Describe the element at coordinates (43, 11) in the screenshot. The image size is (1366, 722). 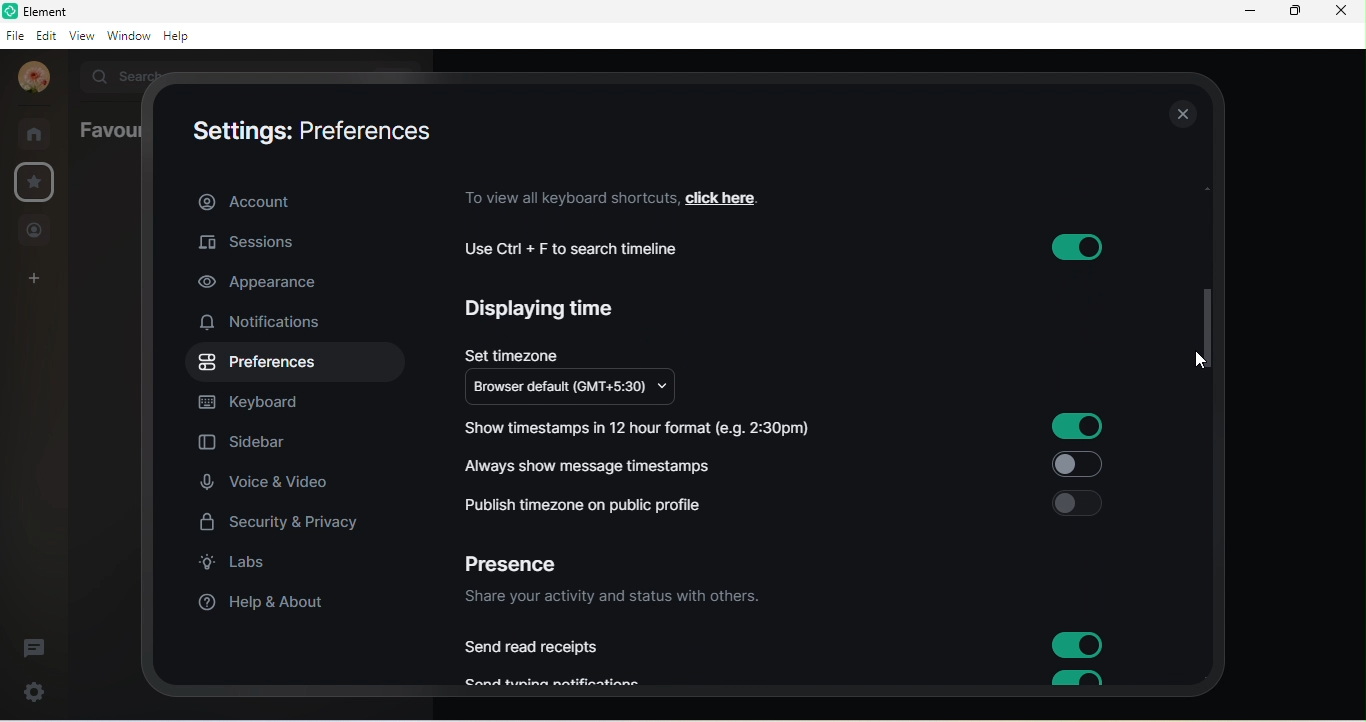
I see `Element` at that location.